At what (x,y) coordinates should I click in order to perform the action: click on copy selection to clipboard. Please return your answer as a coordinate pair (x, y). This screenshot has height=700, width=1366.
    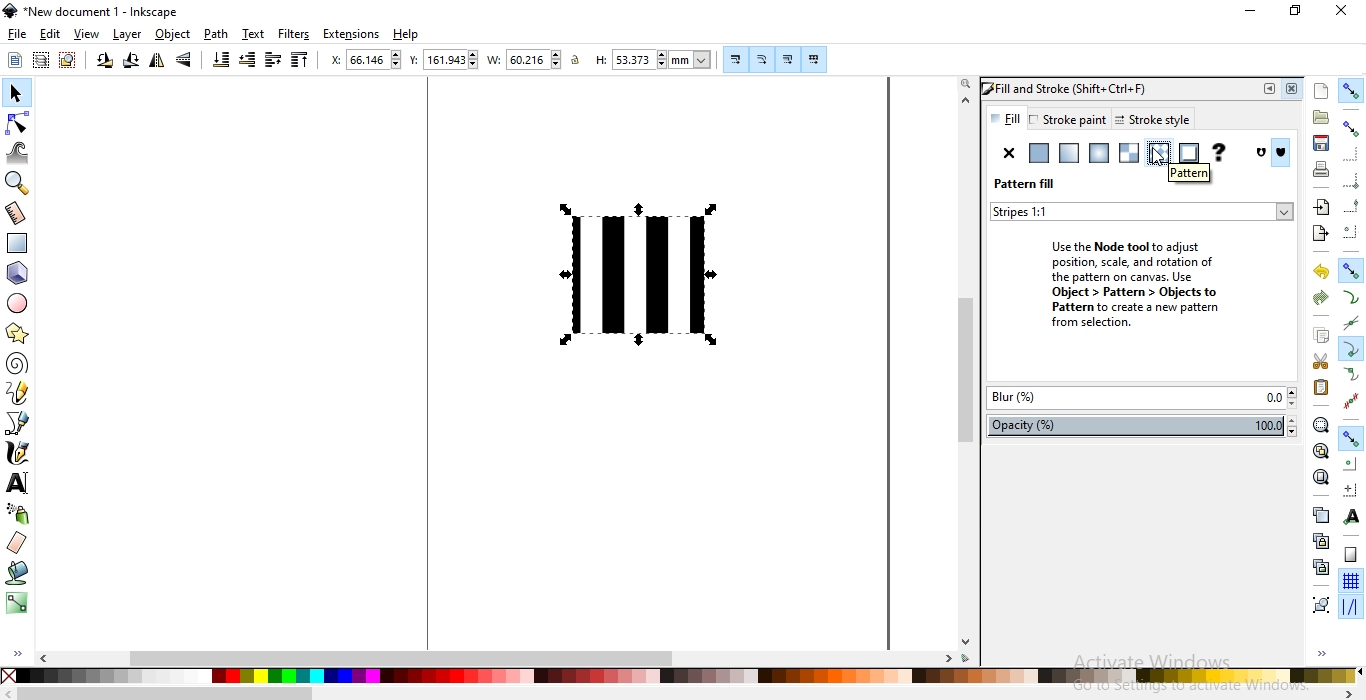
    Looking at the image, I should click on (1320, 336).